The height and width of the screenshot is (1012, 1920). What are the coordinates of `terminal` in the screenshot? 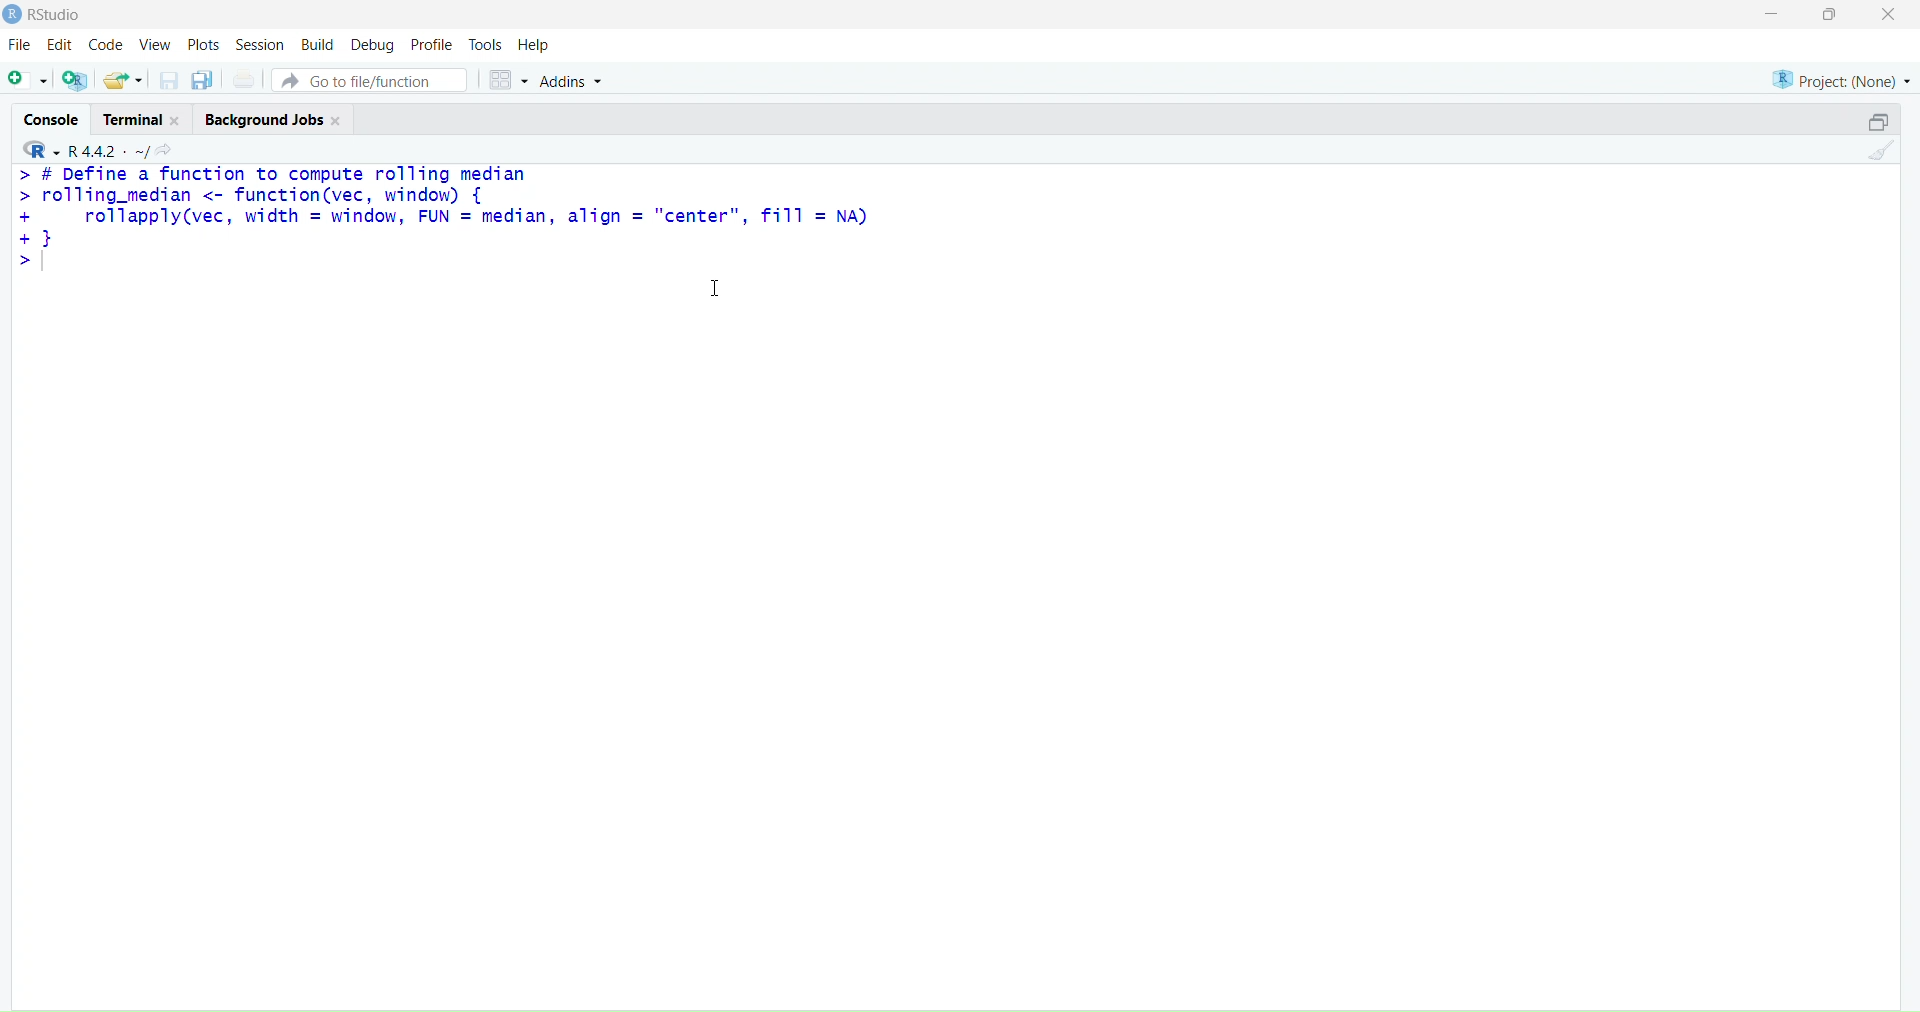 It's located at (132, 120).